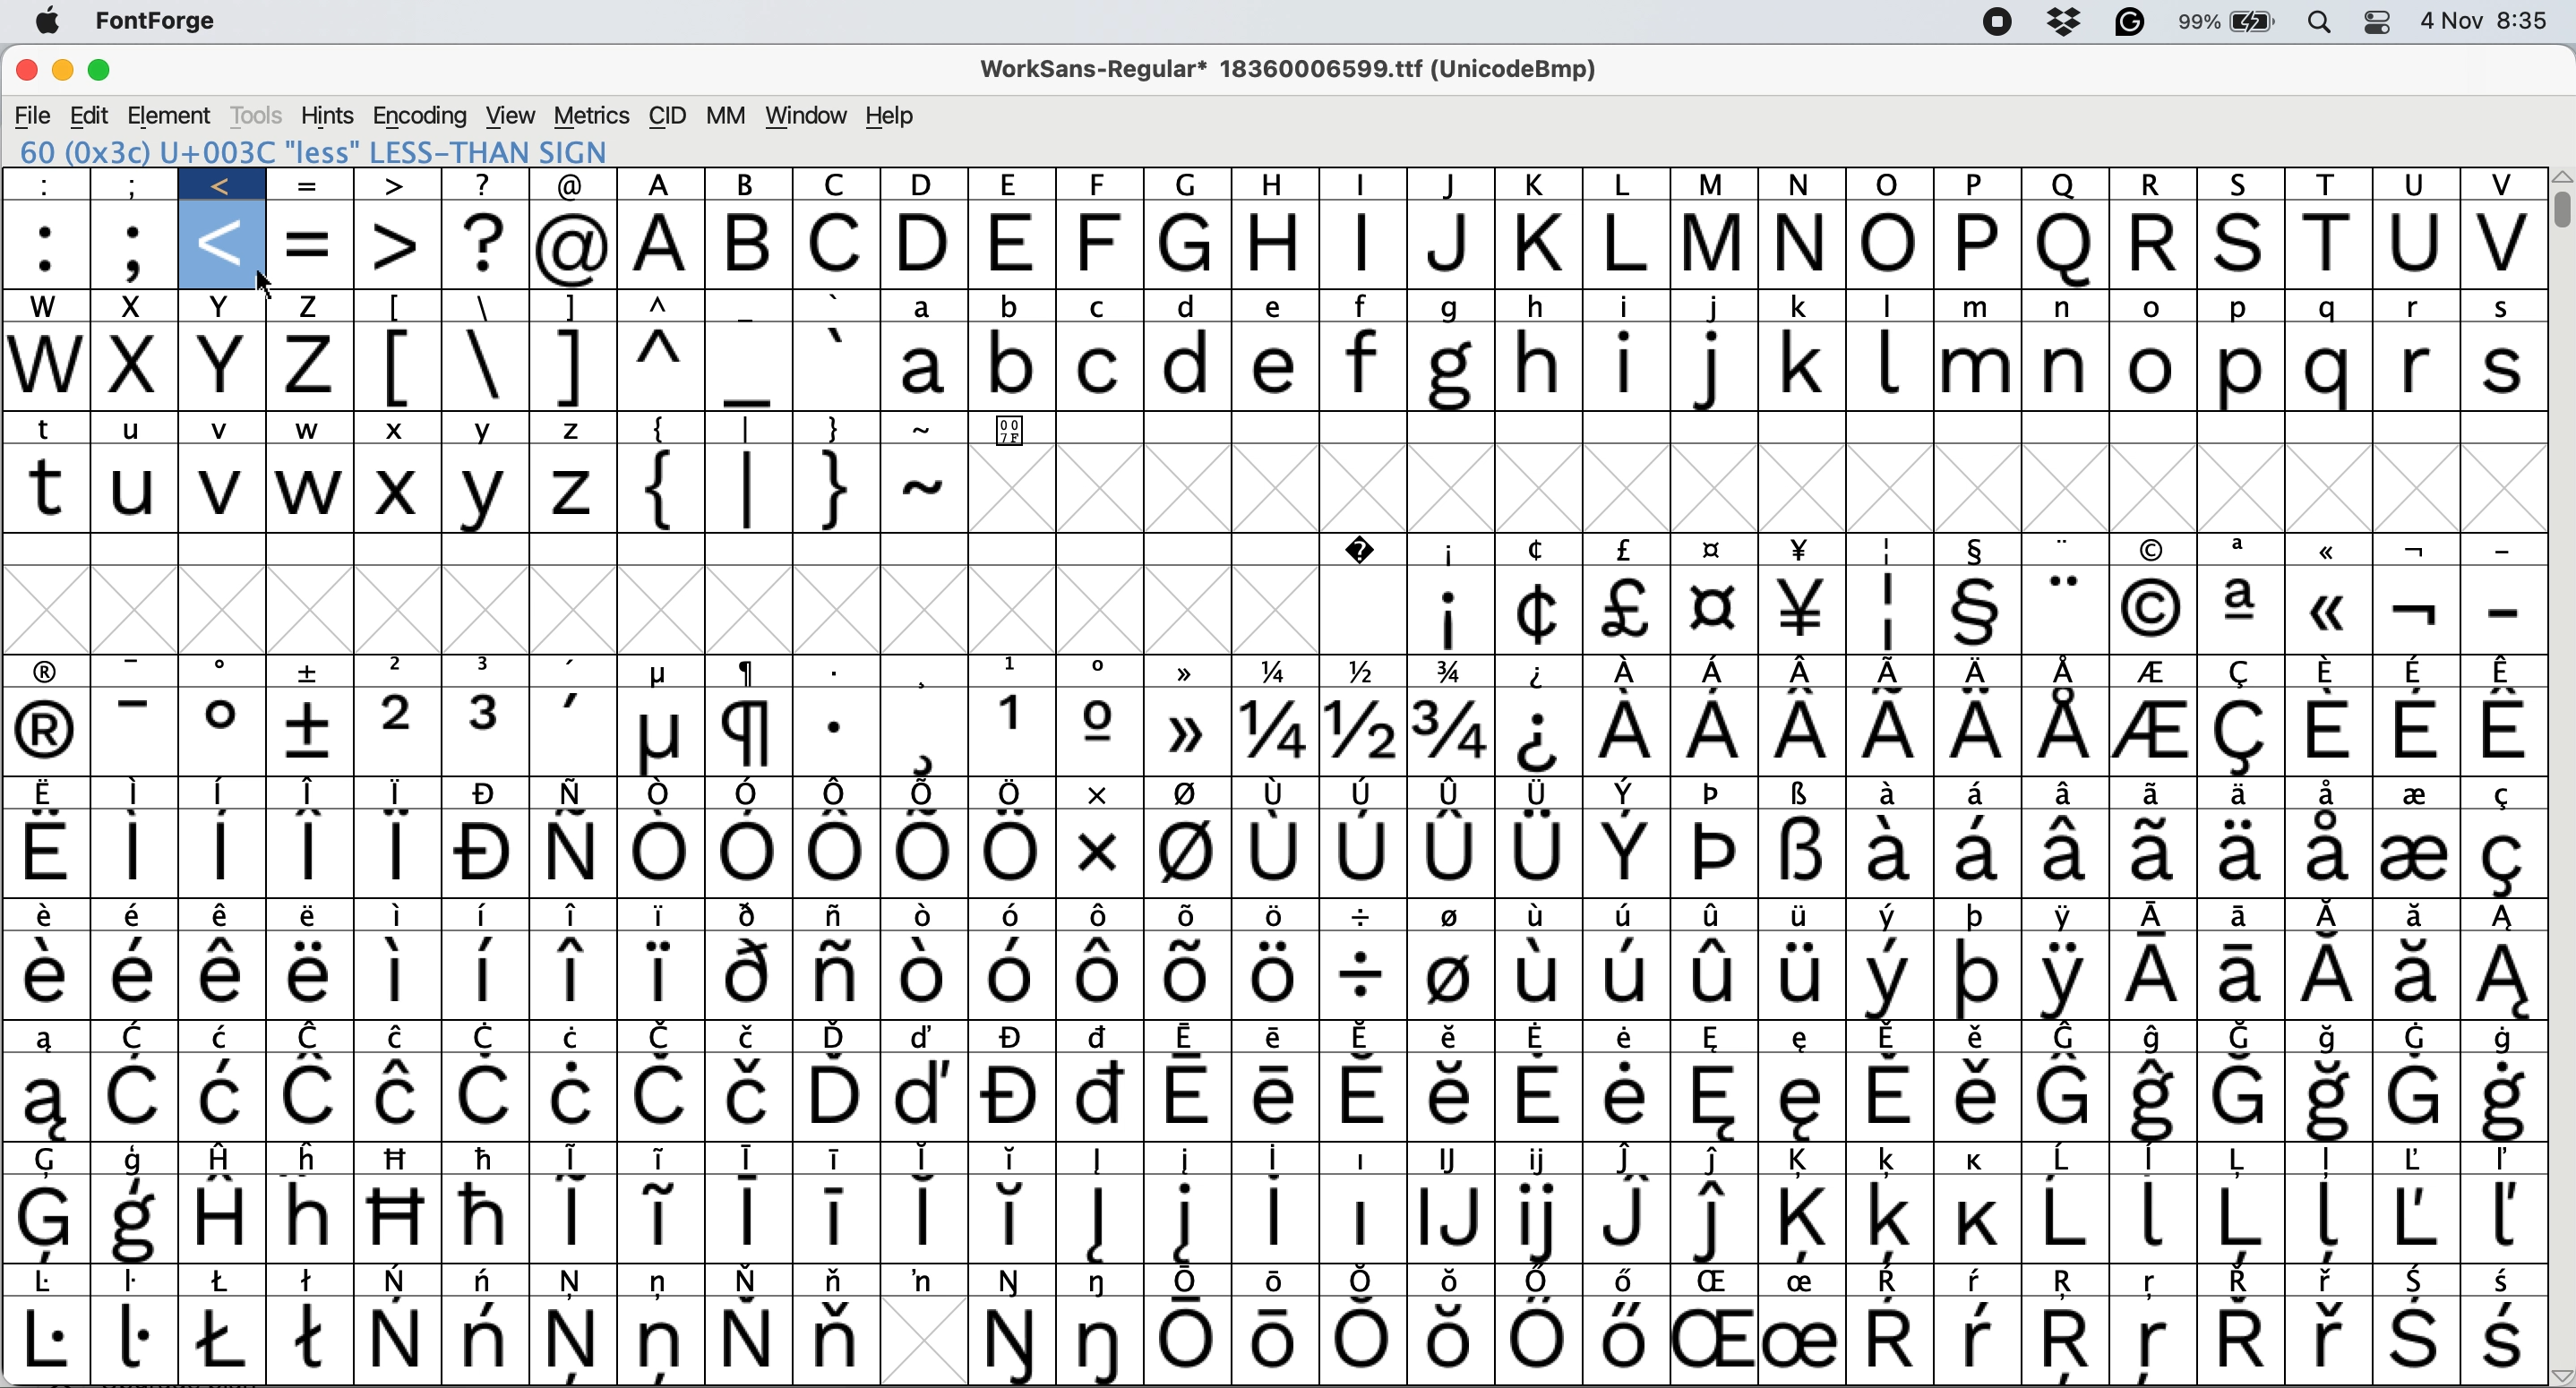 The image size is (2576, 1388). What do you see at coordinates (2243, 1039) in the screenshot?
I see `Symbol` at bounding box center [2243, 1039].